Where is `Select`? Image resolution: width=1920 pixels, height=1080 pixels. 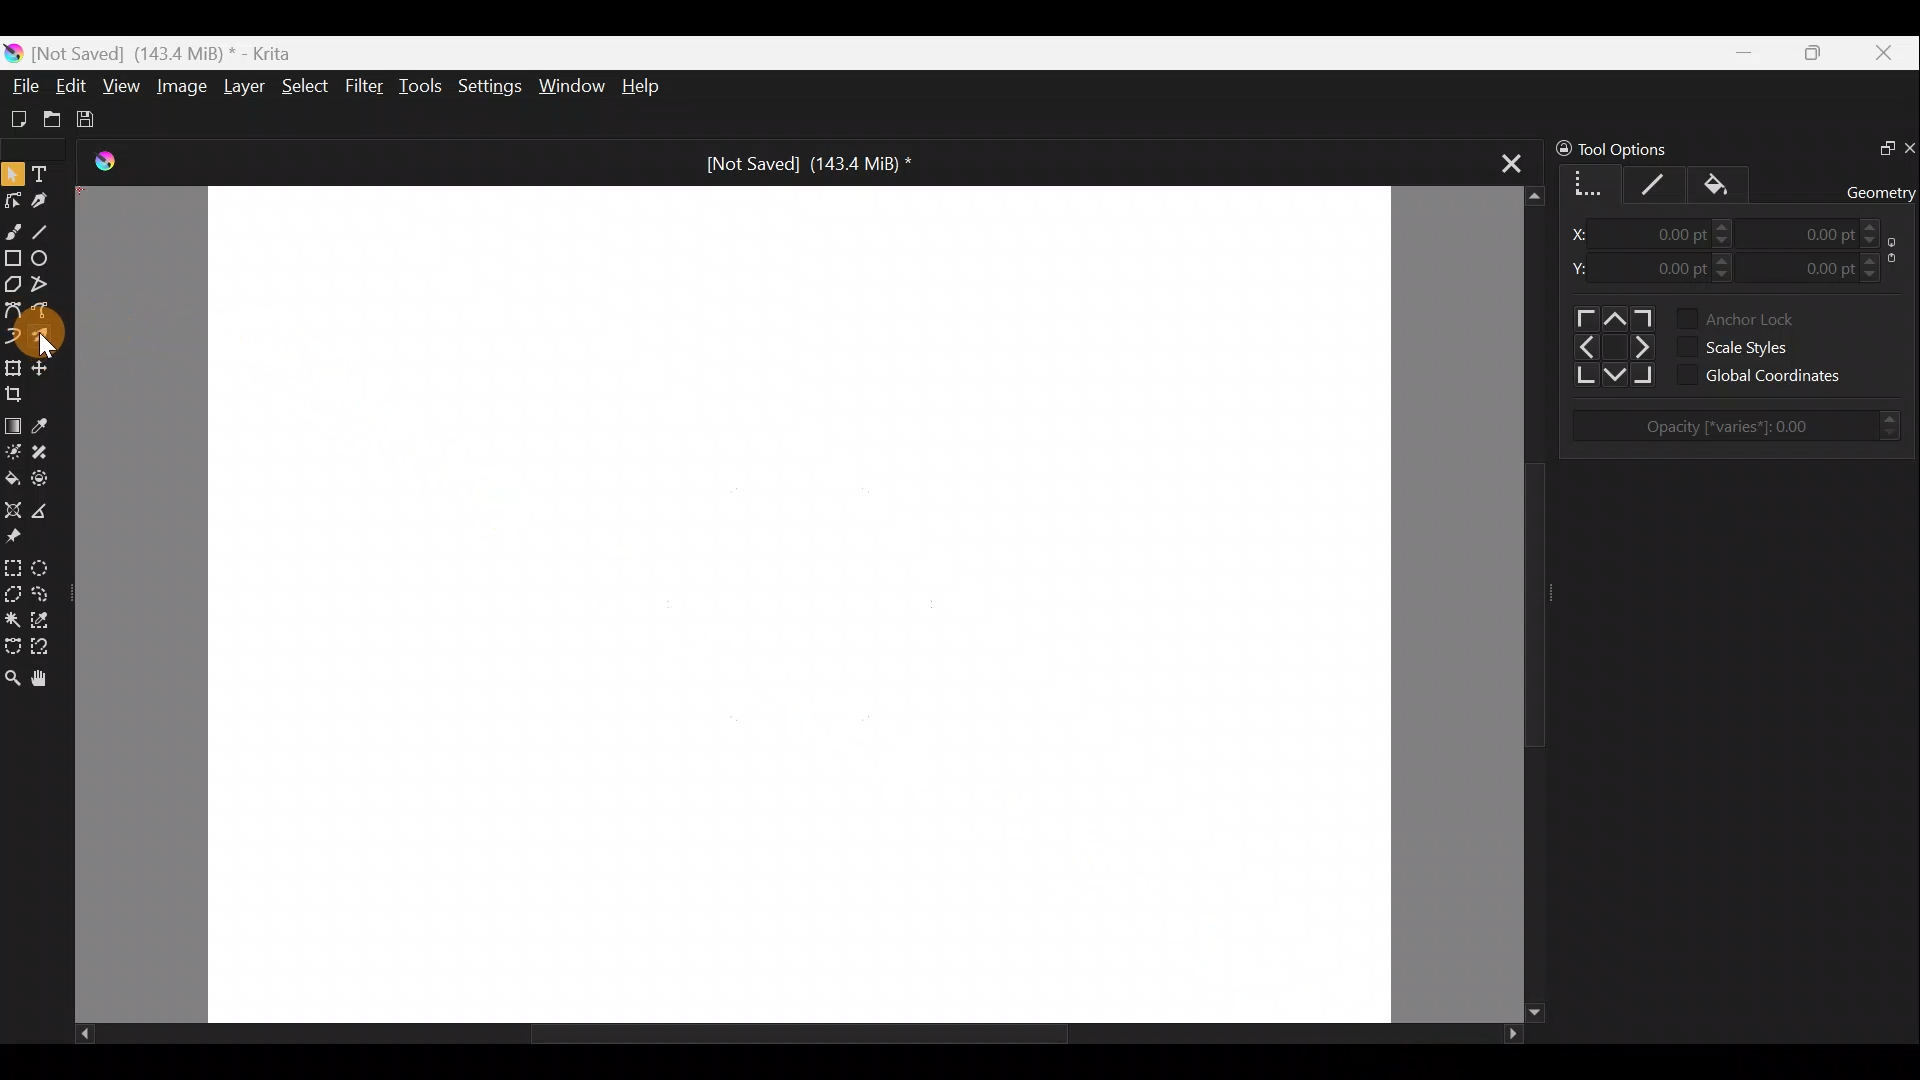
Select is located at coordinates (306, 86).